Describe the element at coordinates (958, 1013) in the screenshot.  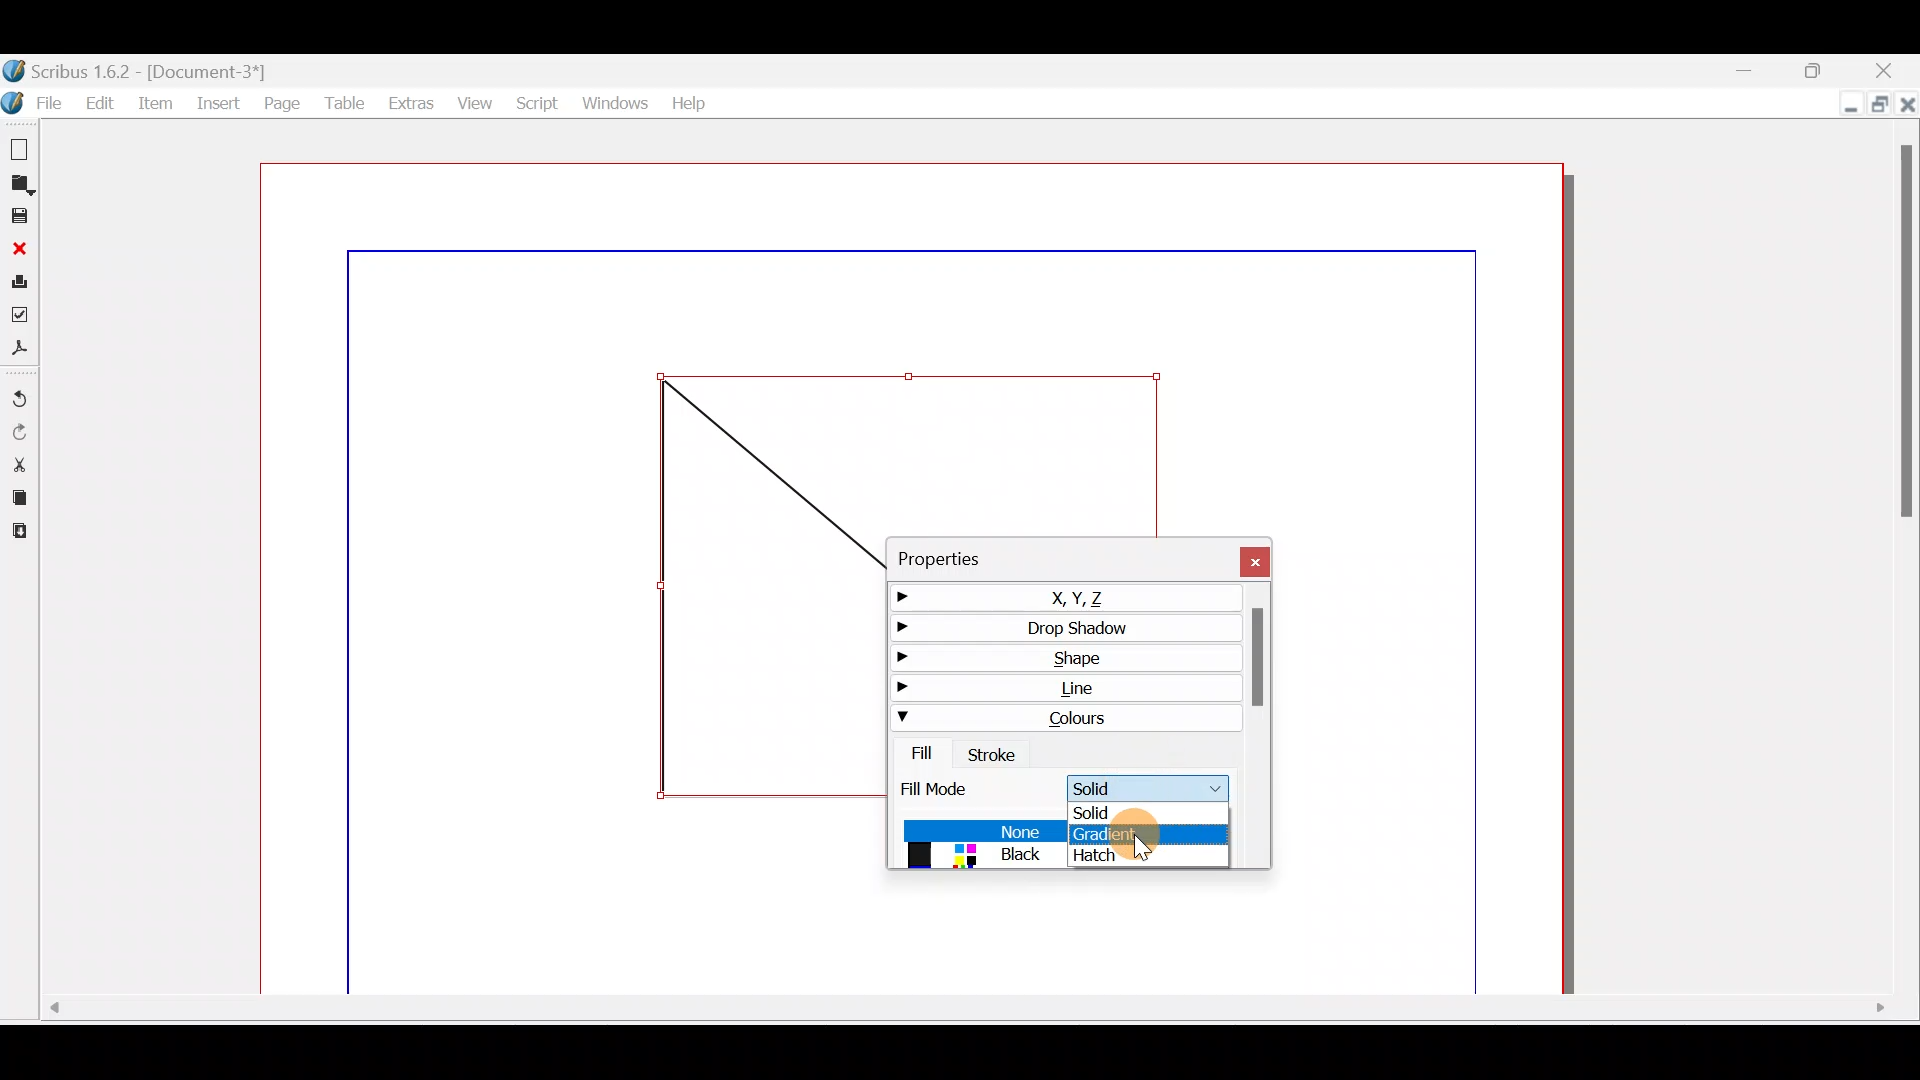
I see `Scroll bar` at that location.